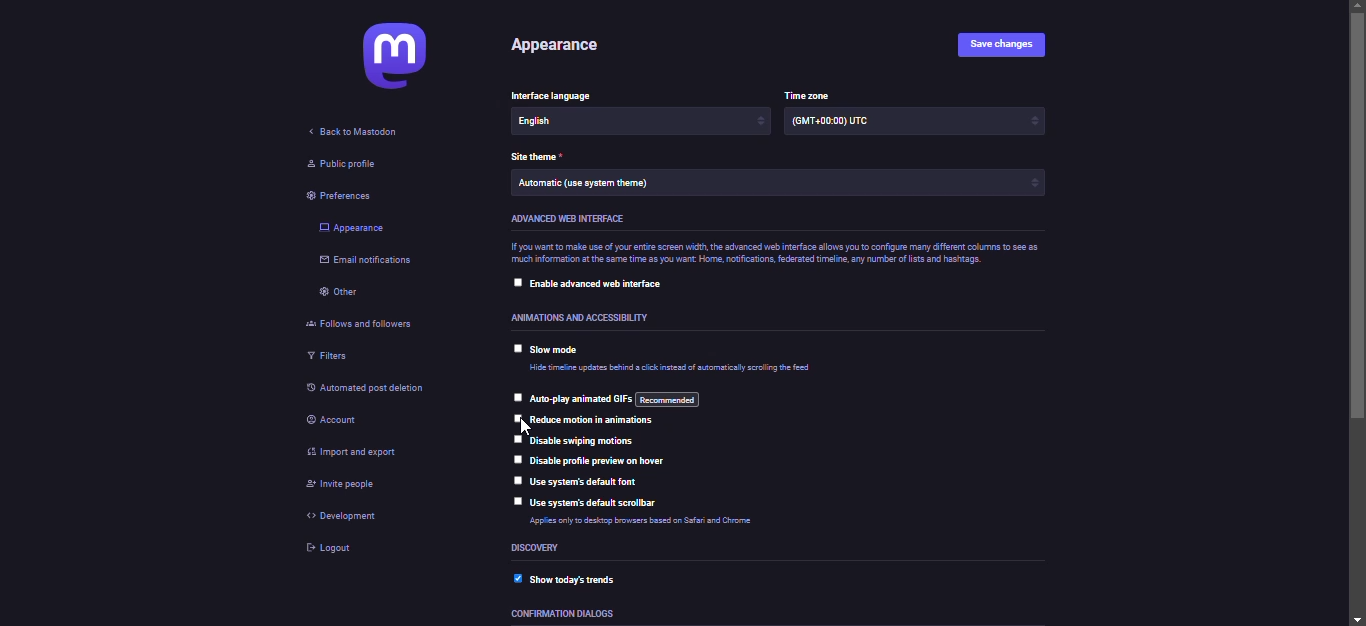 Image resolution: width=1366 pixels, height=626 pixels. Describe the element at coordinates (556, 351) in the screenshot. I see `slow mode` at that location.